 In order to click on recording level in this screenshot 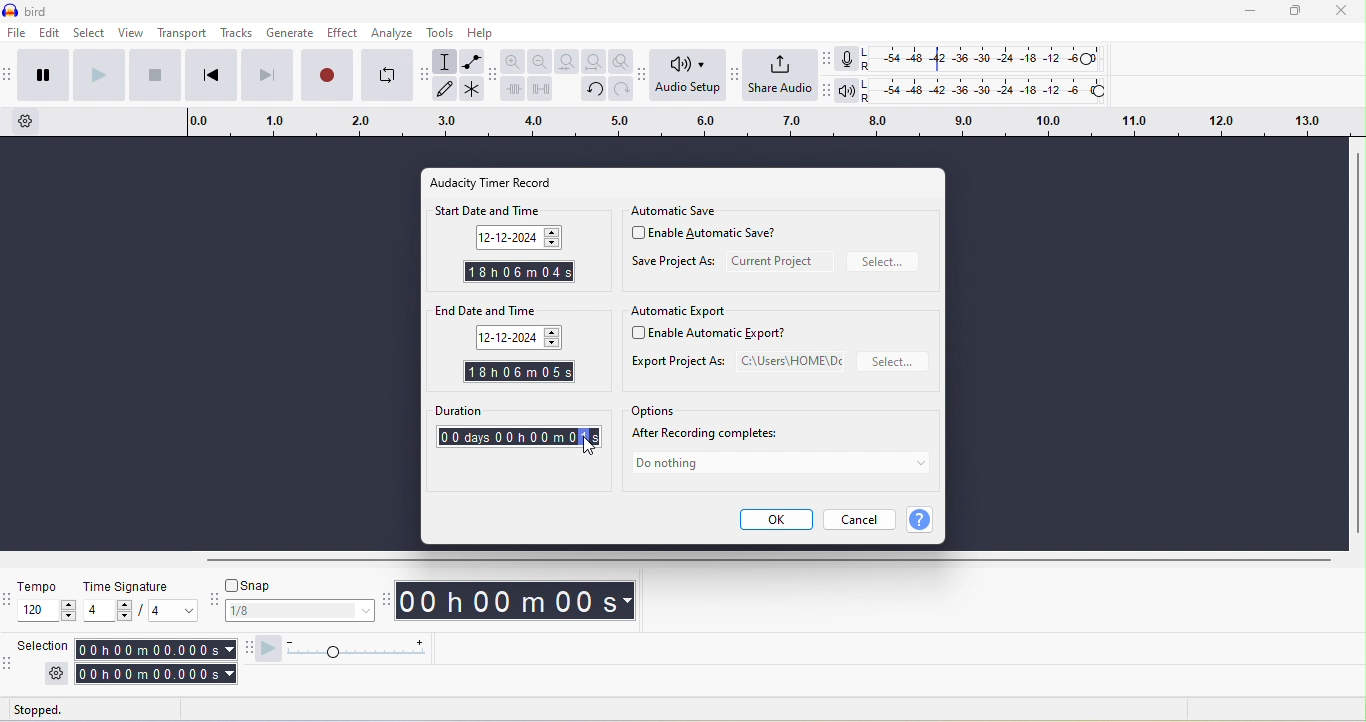, I will do `click(990, 59)`.